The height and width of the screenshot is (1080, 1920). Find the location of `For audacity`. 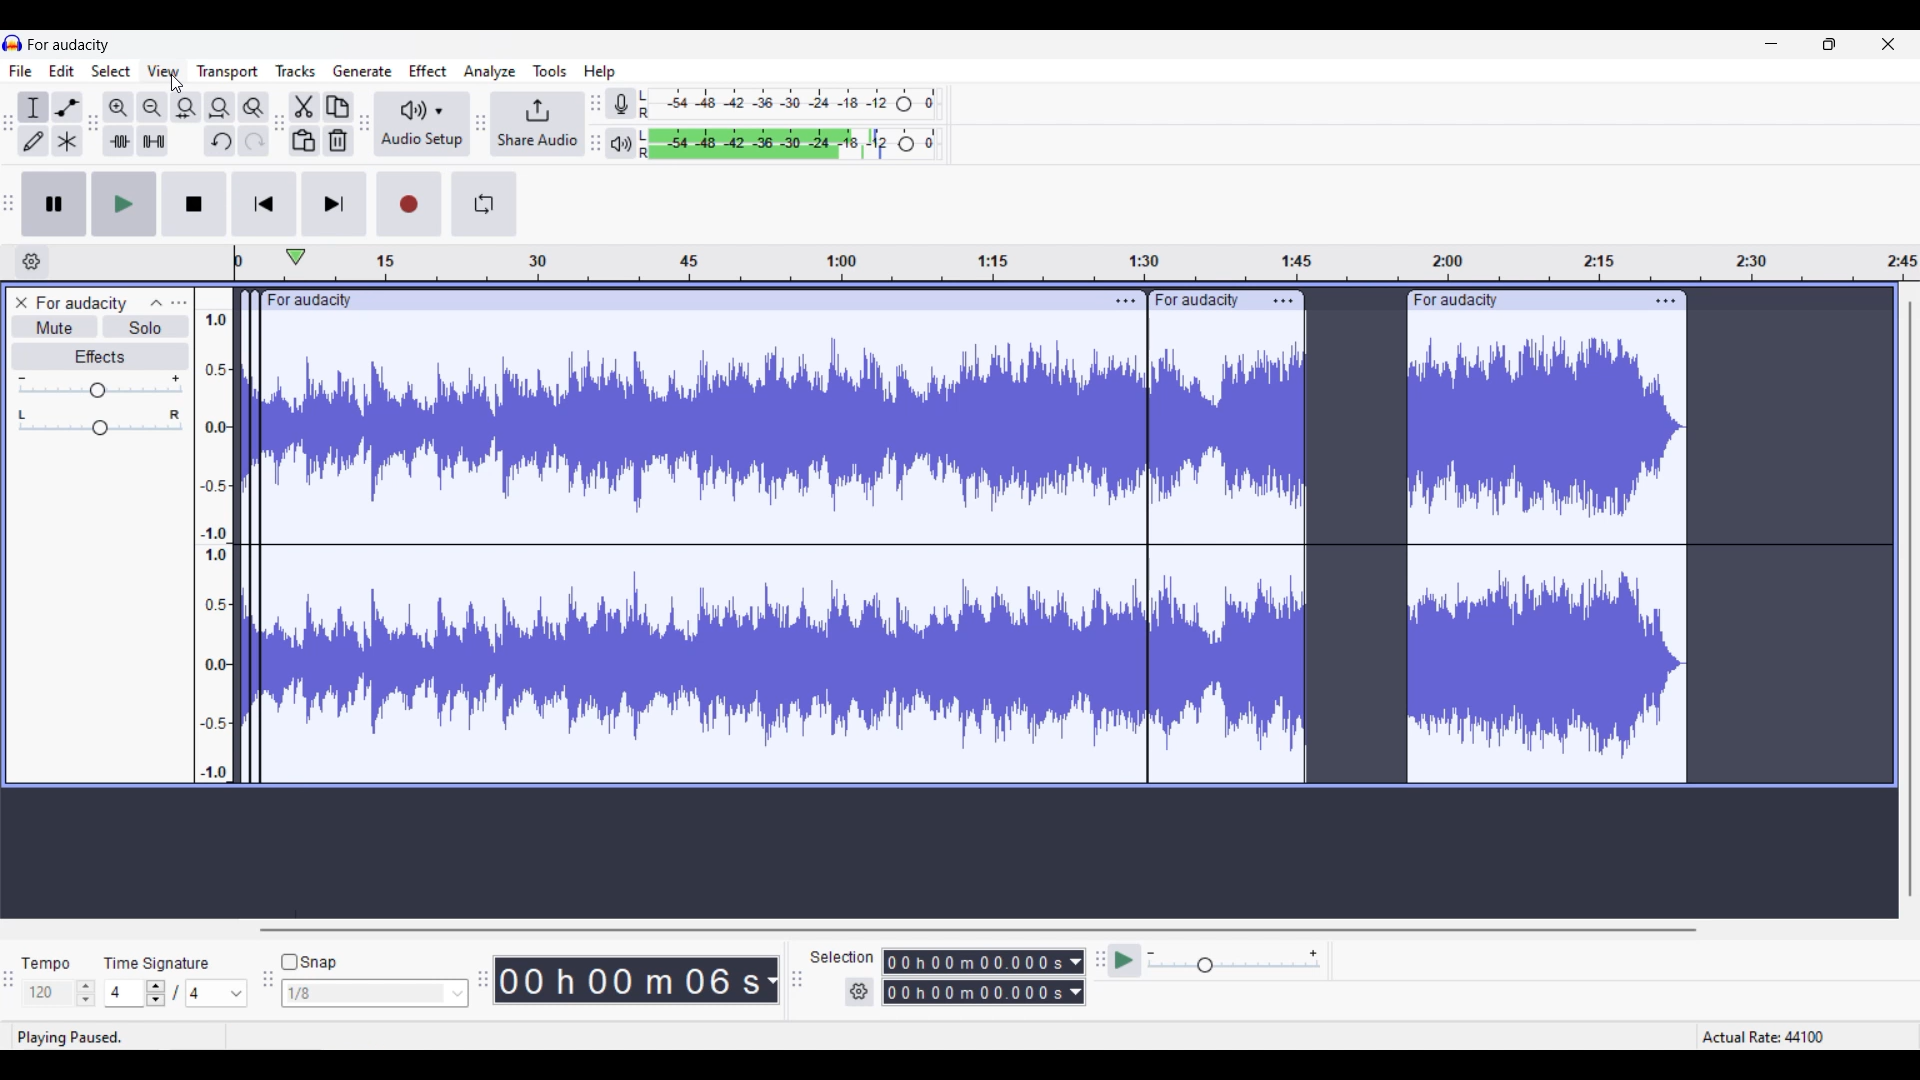

For audacity is located at coordinates (81, 303).